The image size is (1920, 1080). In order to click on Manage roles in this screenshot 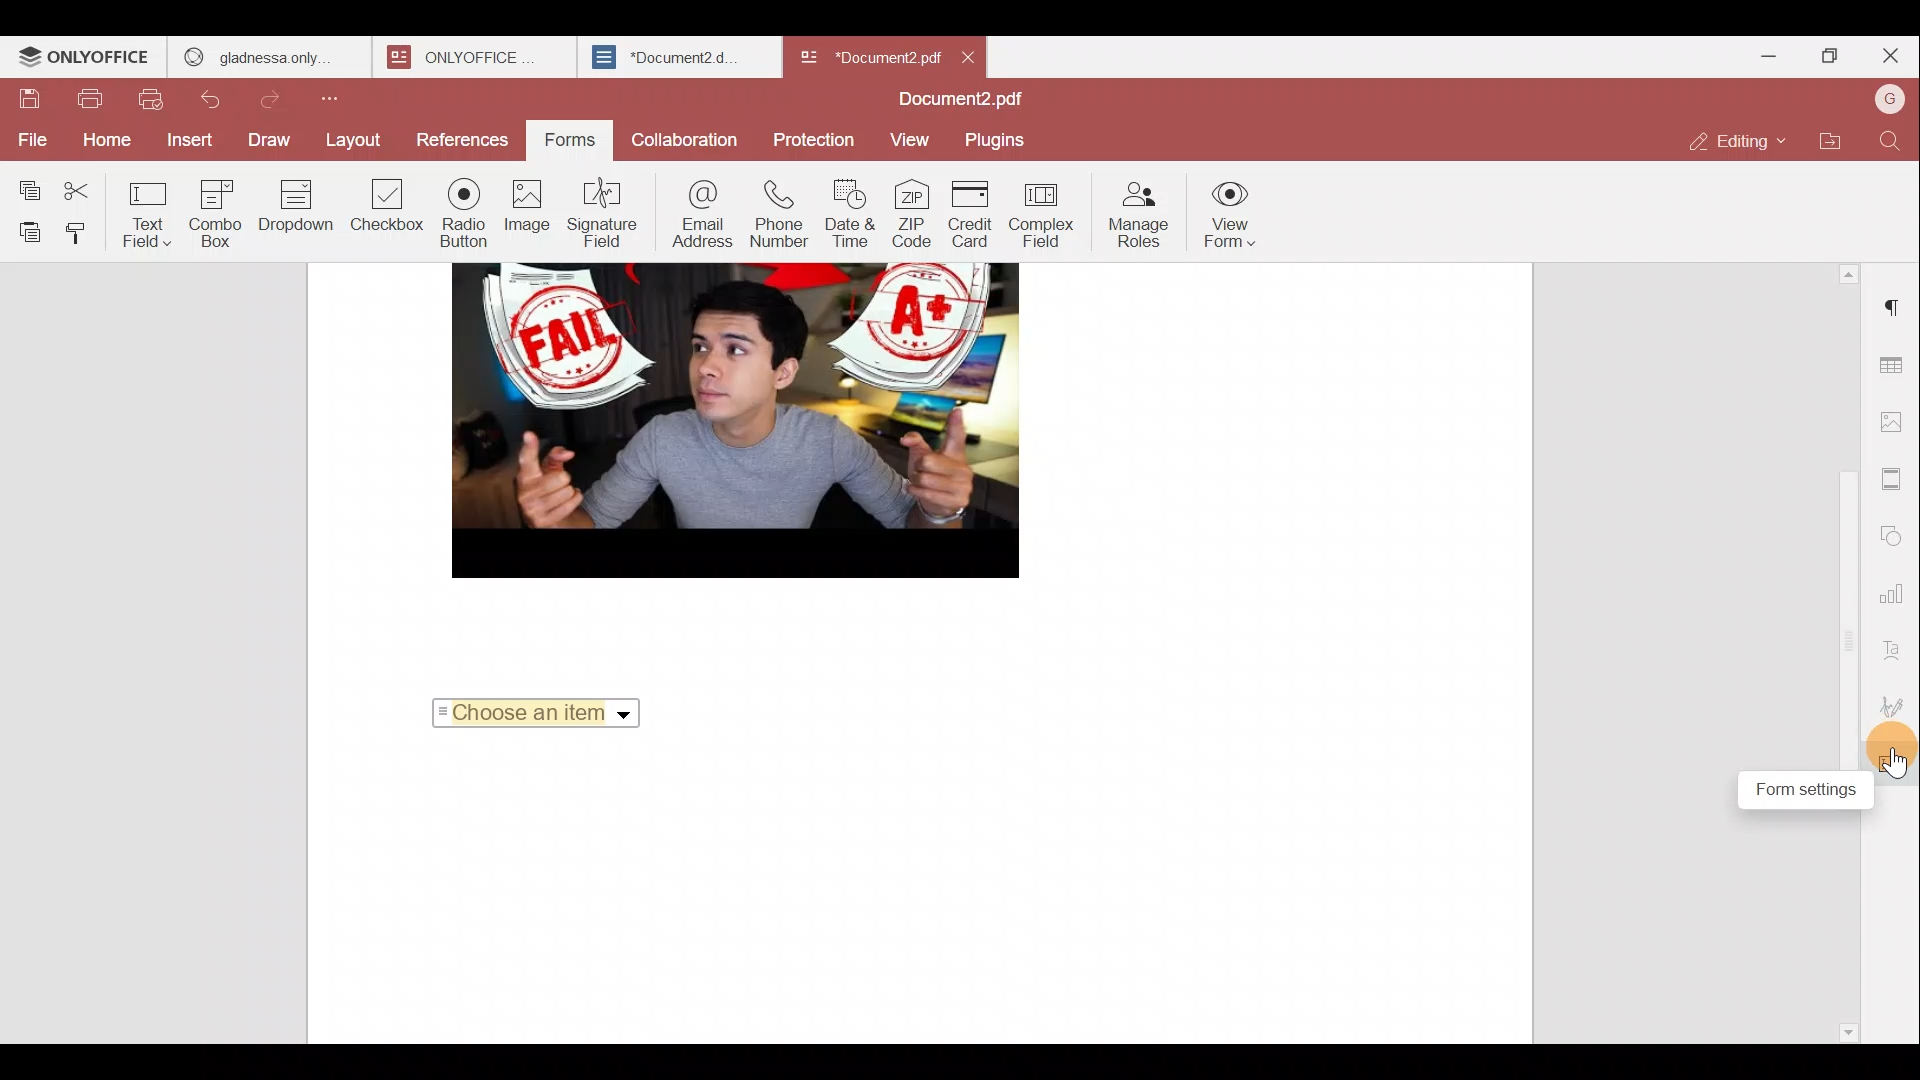, I will do `click(1141, 213)`.